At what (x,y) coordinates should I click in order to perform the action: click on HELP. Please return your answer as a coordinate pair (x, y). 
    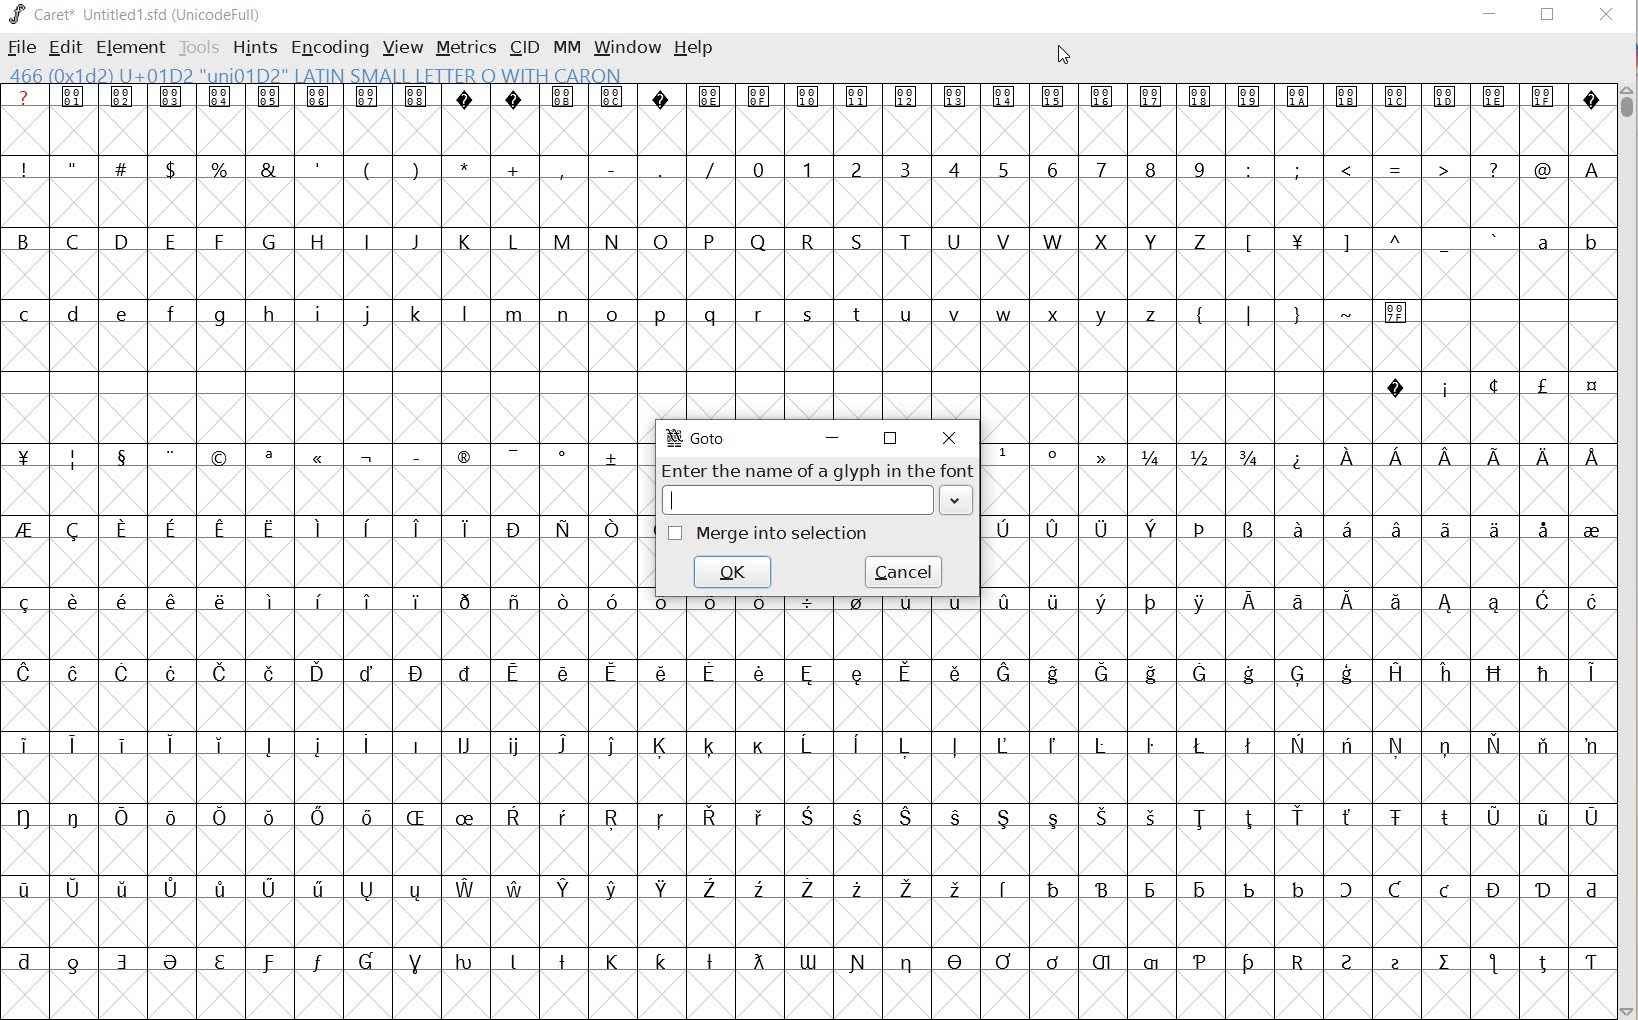
    Looking at the image, I should click on (694, 47).